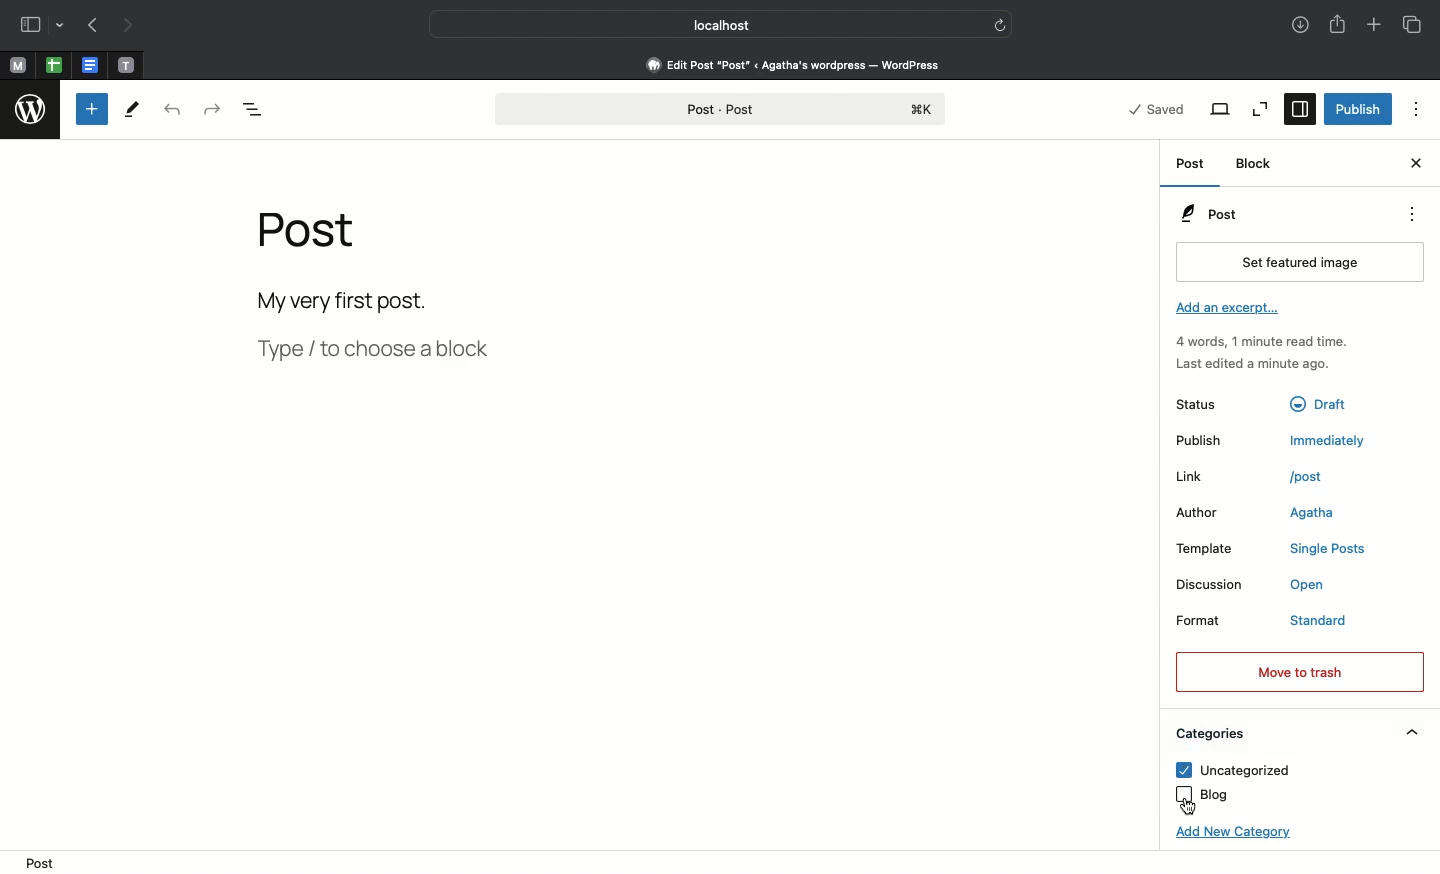  Describe the element at coordinates (92, 109) in the screenshot. I see `Toggle block inserter` at that location.